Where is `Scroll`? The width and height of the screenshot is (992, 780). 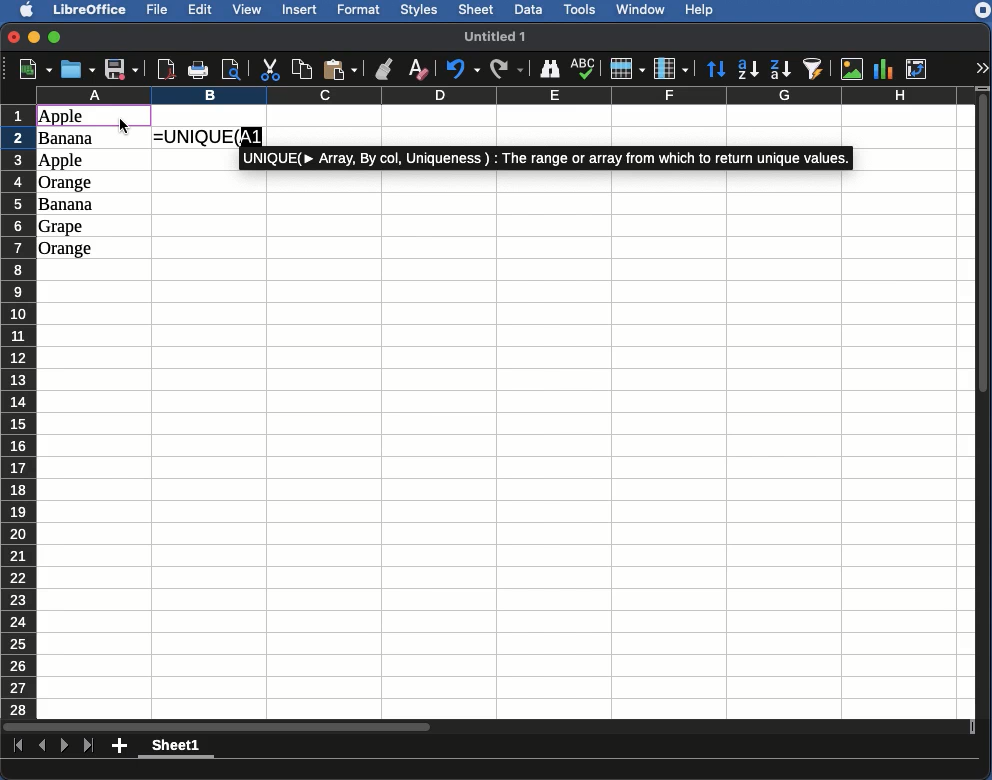 Scroll is located at coordinates (985, 407).